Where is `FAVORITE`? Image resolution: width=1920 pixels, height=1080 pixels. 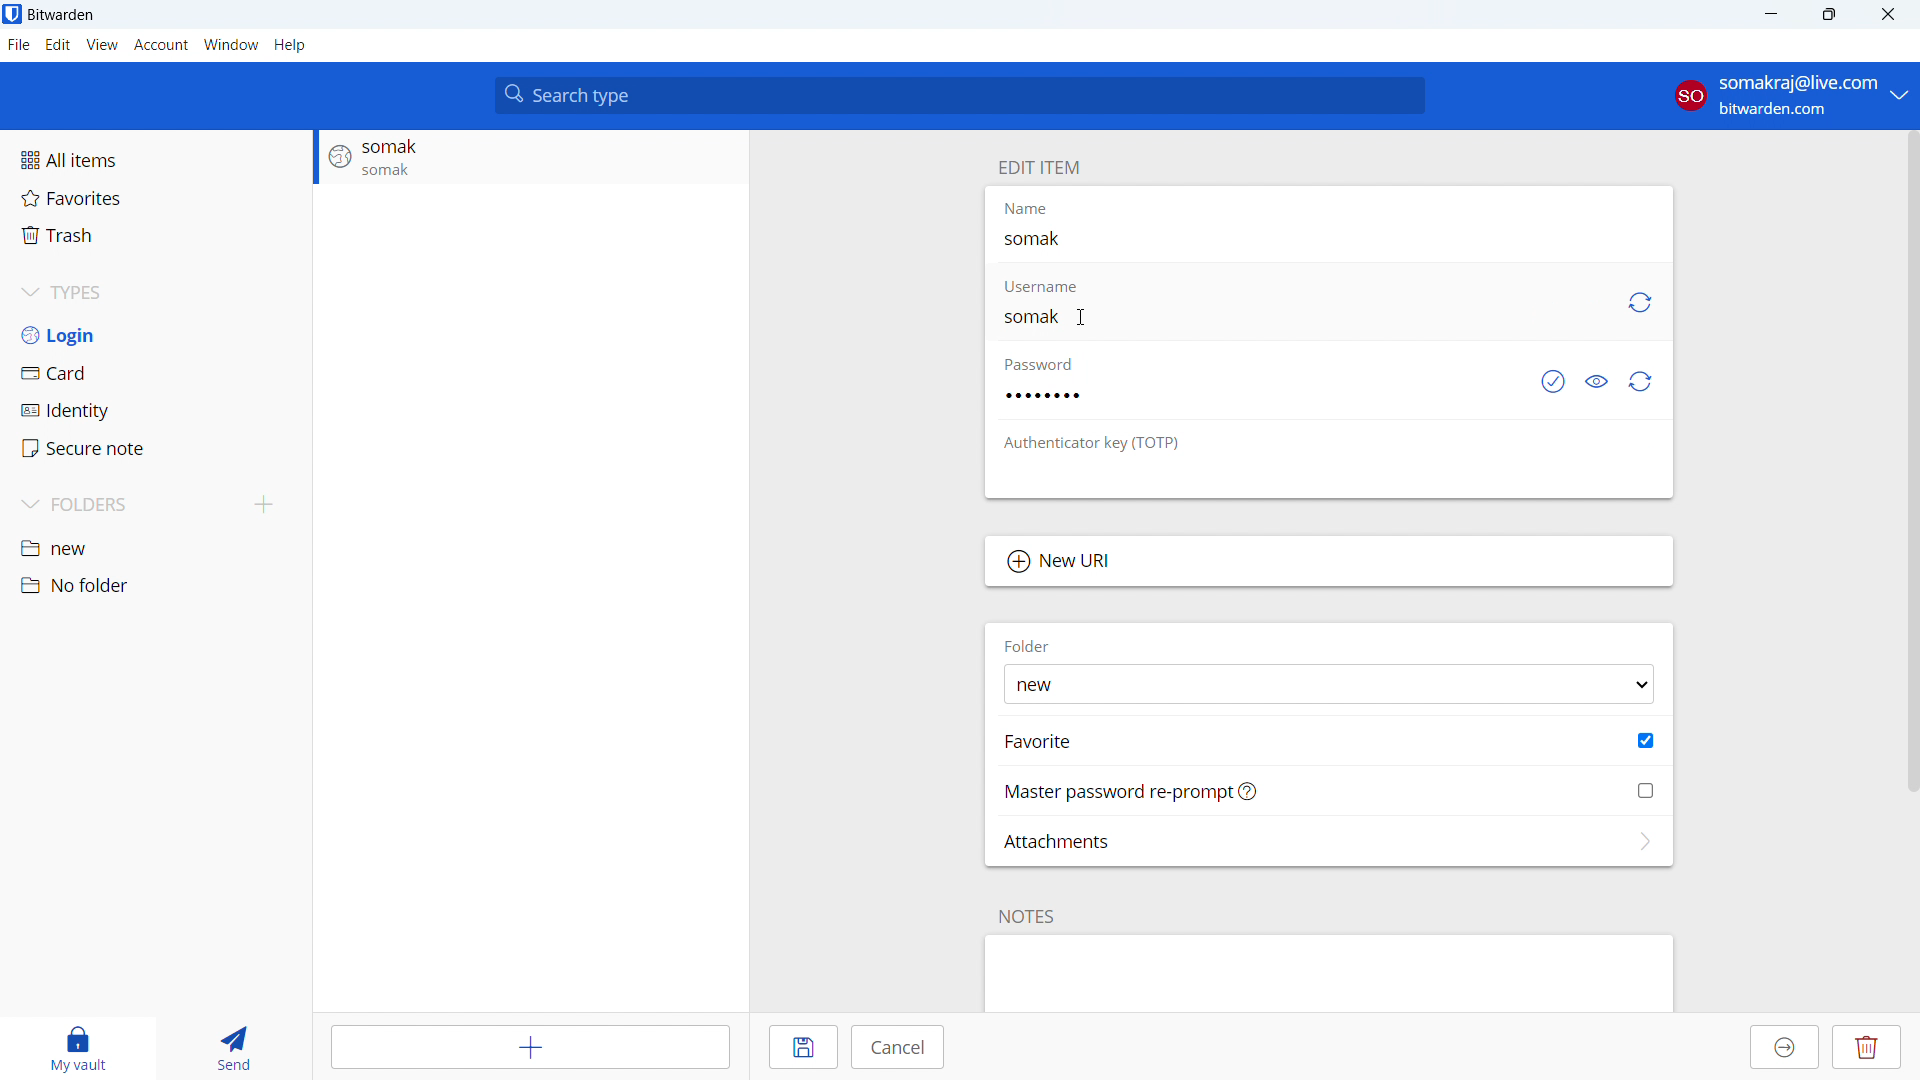
FAVORITE is located at coordinates (1041, 741).